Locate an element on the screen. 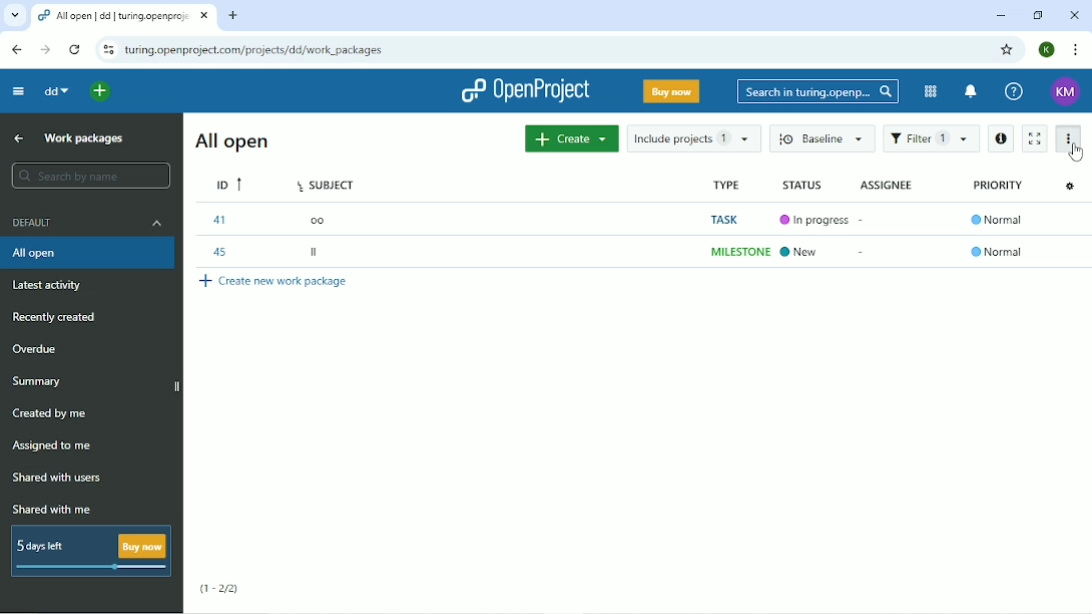 The width and height of the screenshot is (1092, 614). reload is located at coordinates (105, 50).